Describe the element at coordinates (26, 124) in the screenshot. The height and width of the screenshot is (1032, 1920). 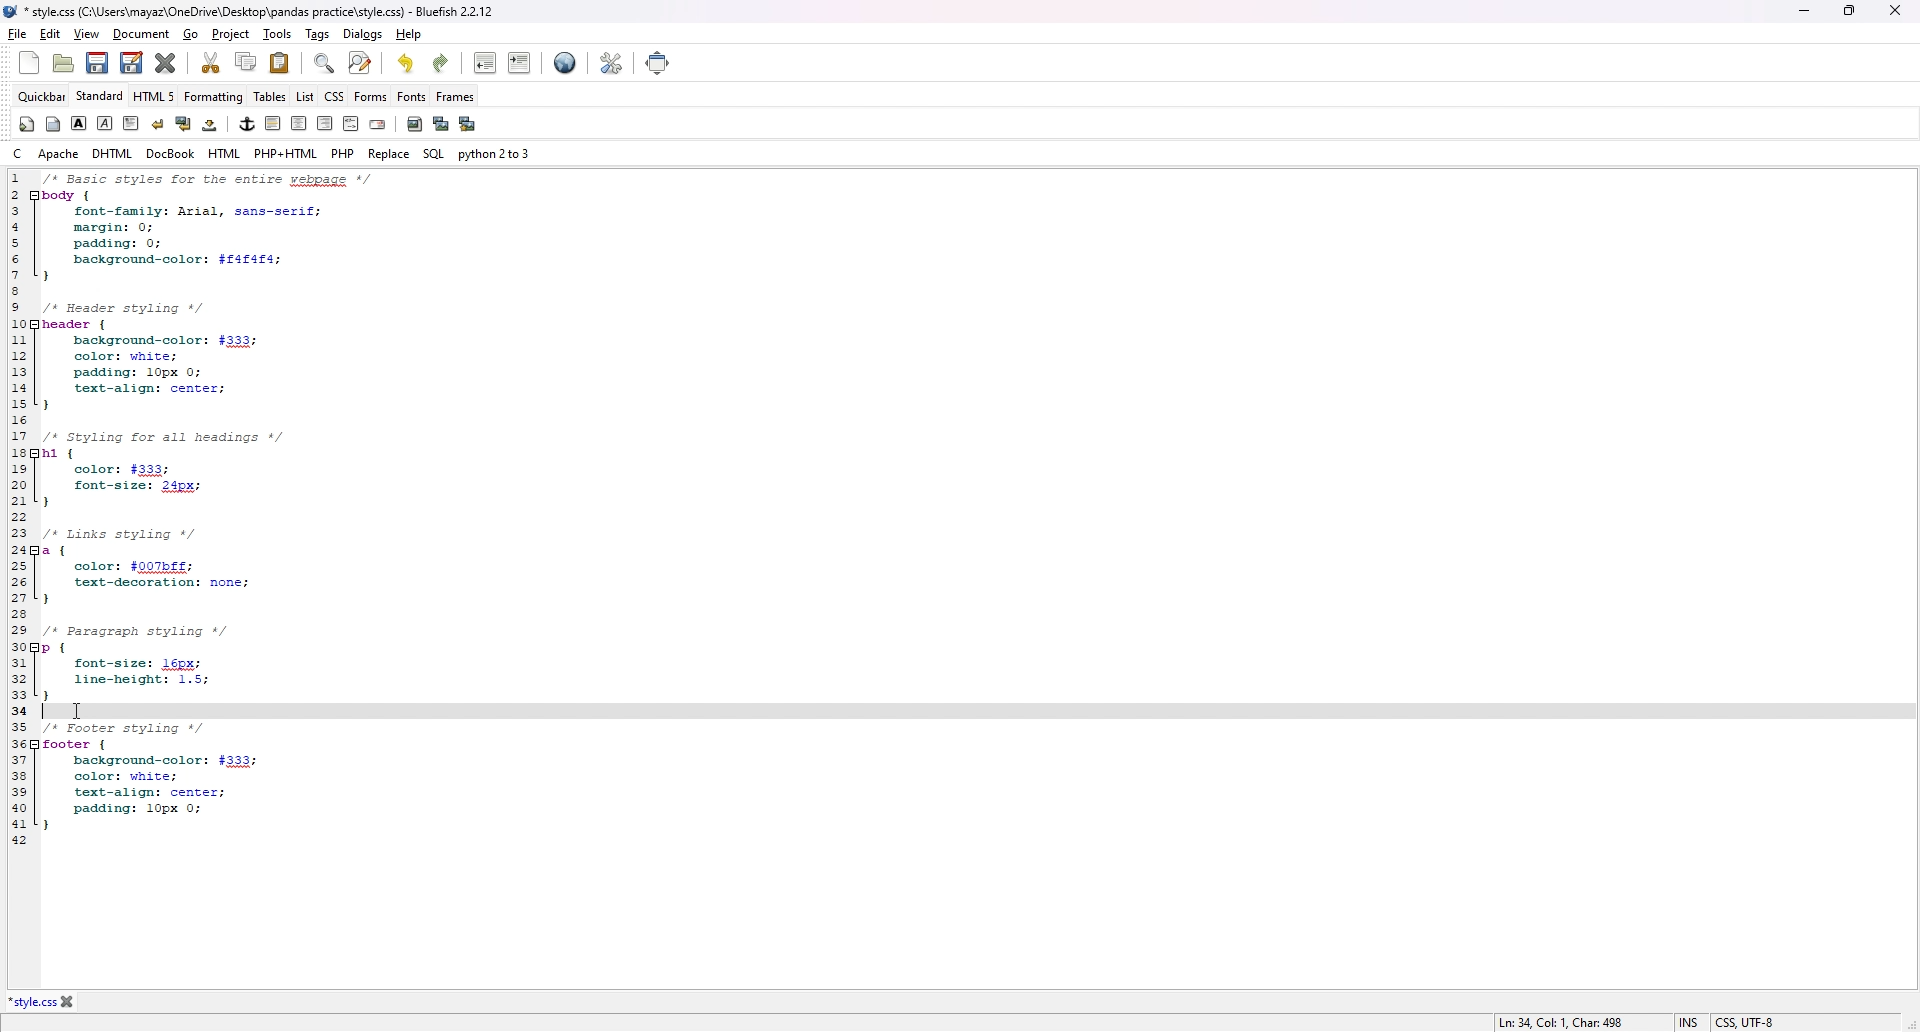
I see `quickbar` at that location.